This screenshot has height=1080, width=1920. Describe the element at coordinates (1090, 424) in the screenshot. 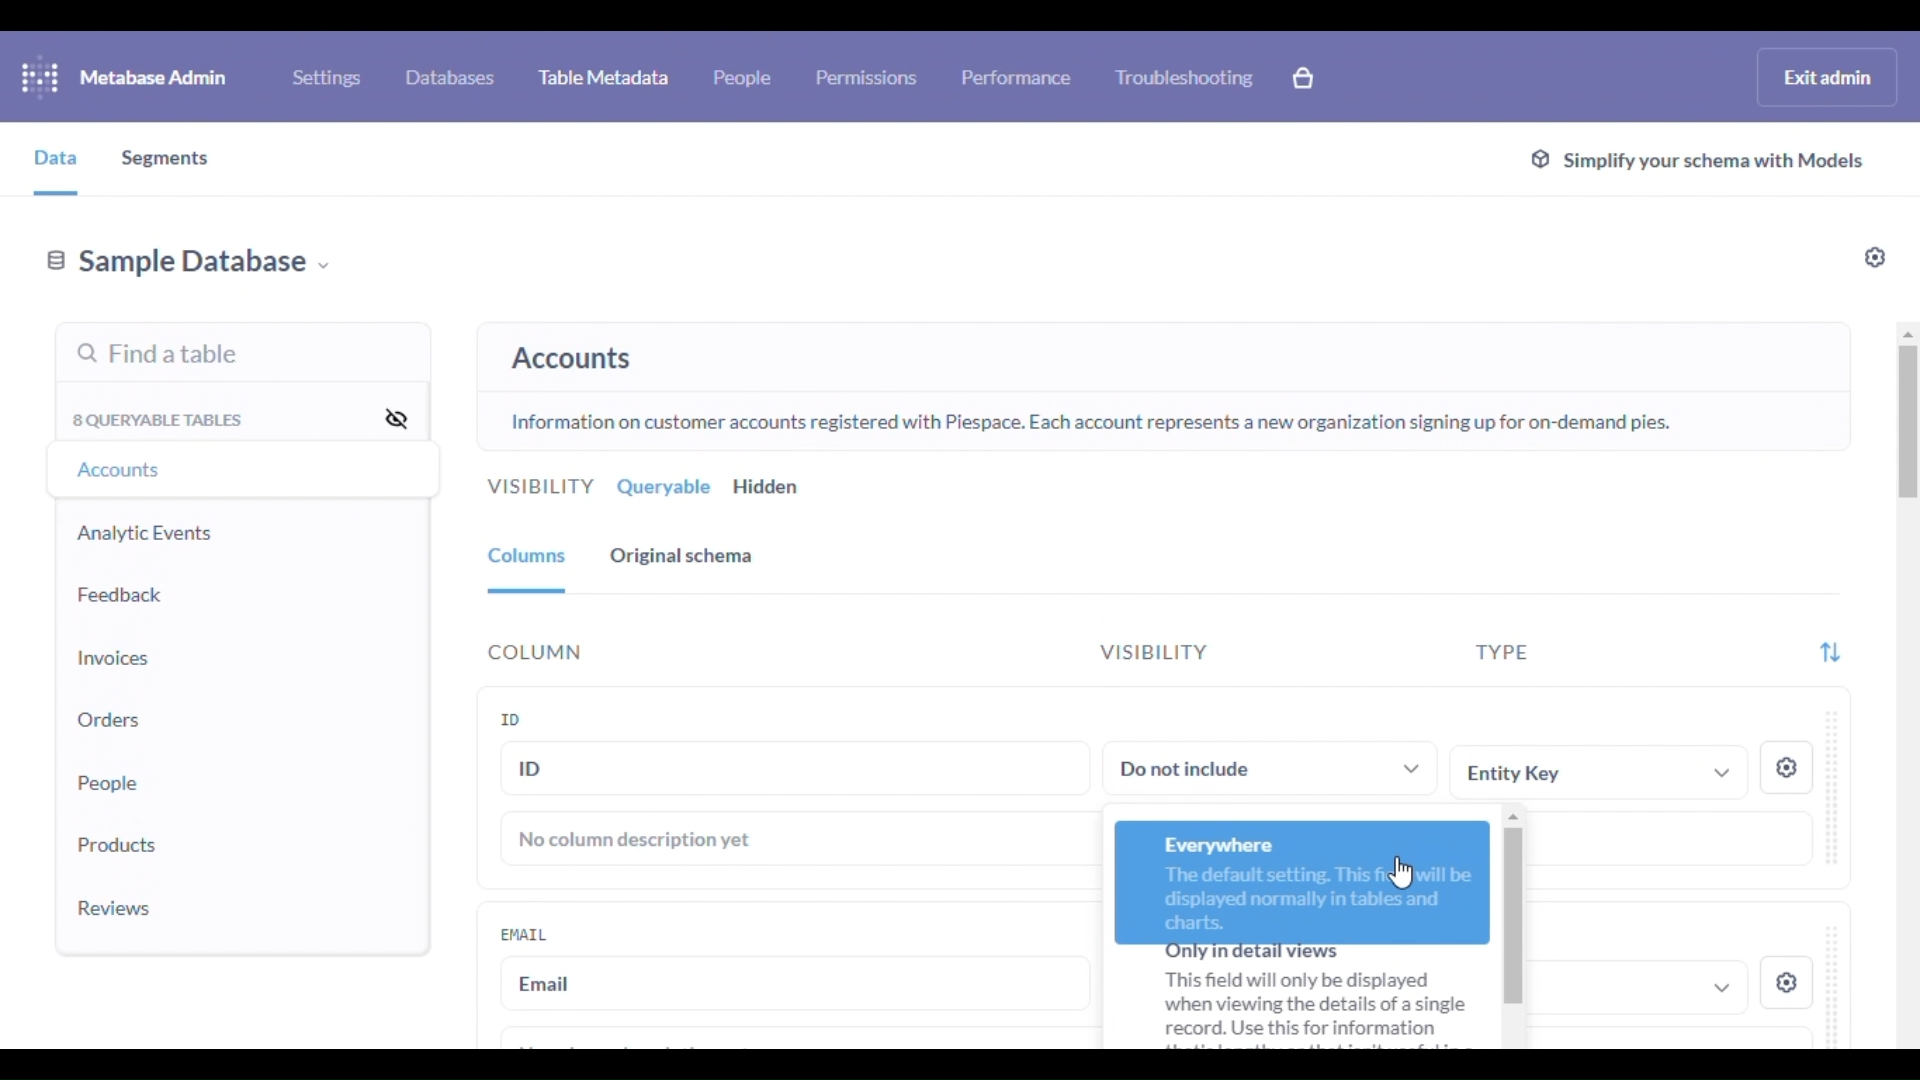

I see `Information on customer accounts registered with Piespace. Each account represents a new organization signing up for on-demand pies.` at that location.